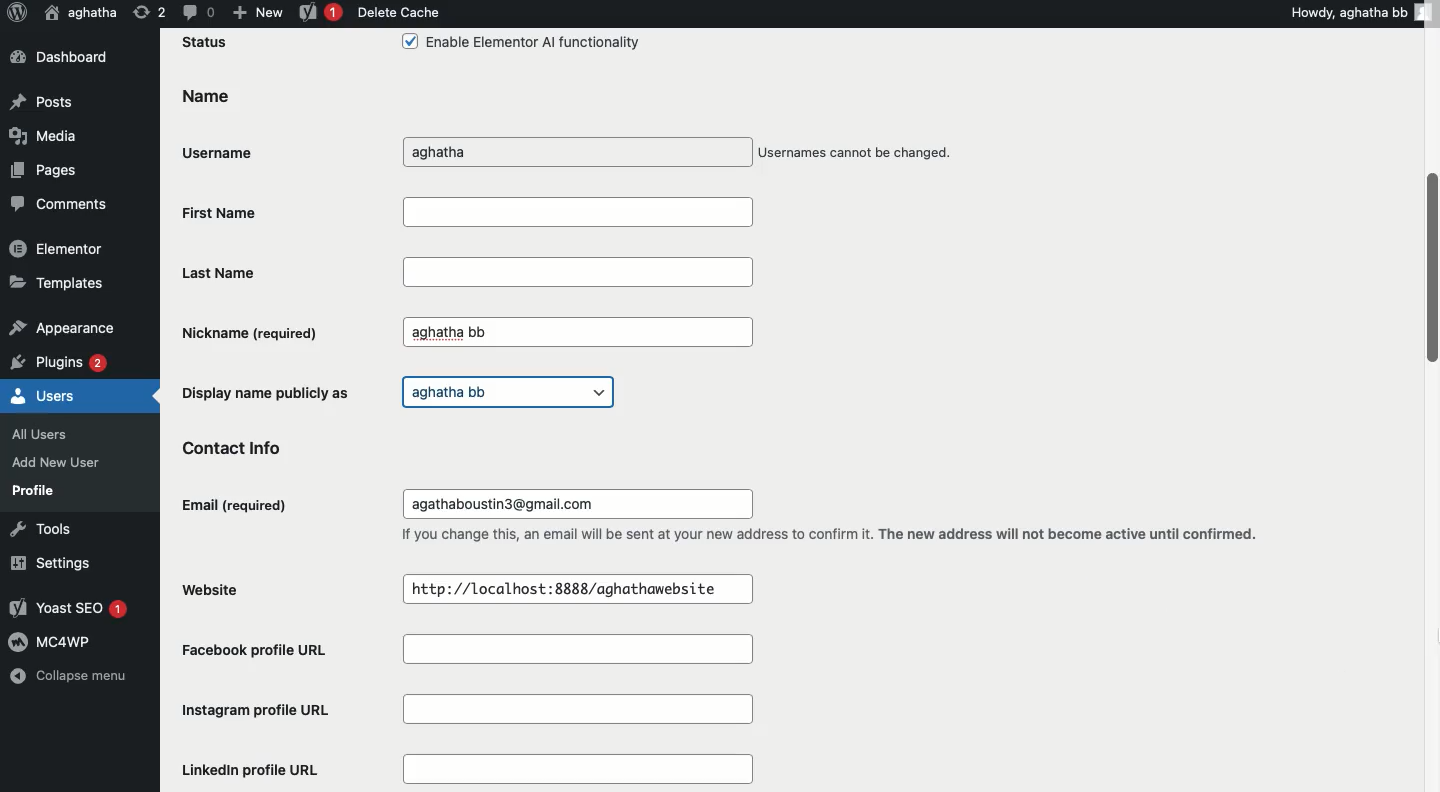 This screenshot has height=792, width=1440. I want to click on All Users, so click(50, 432).